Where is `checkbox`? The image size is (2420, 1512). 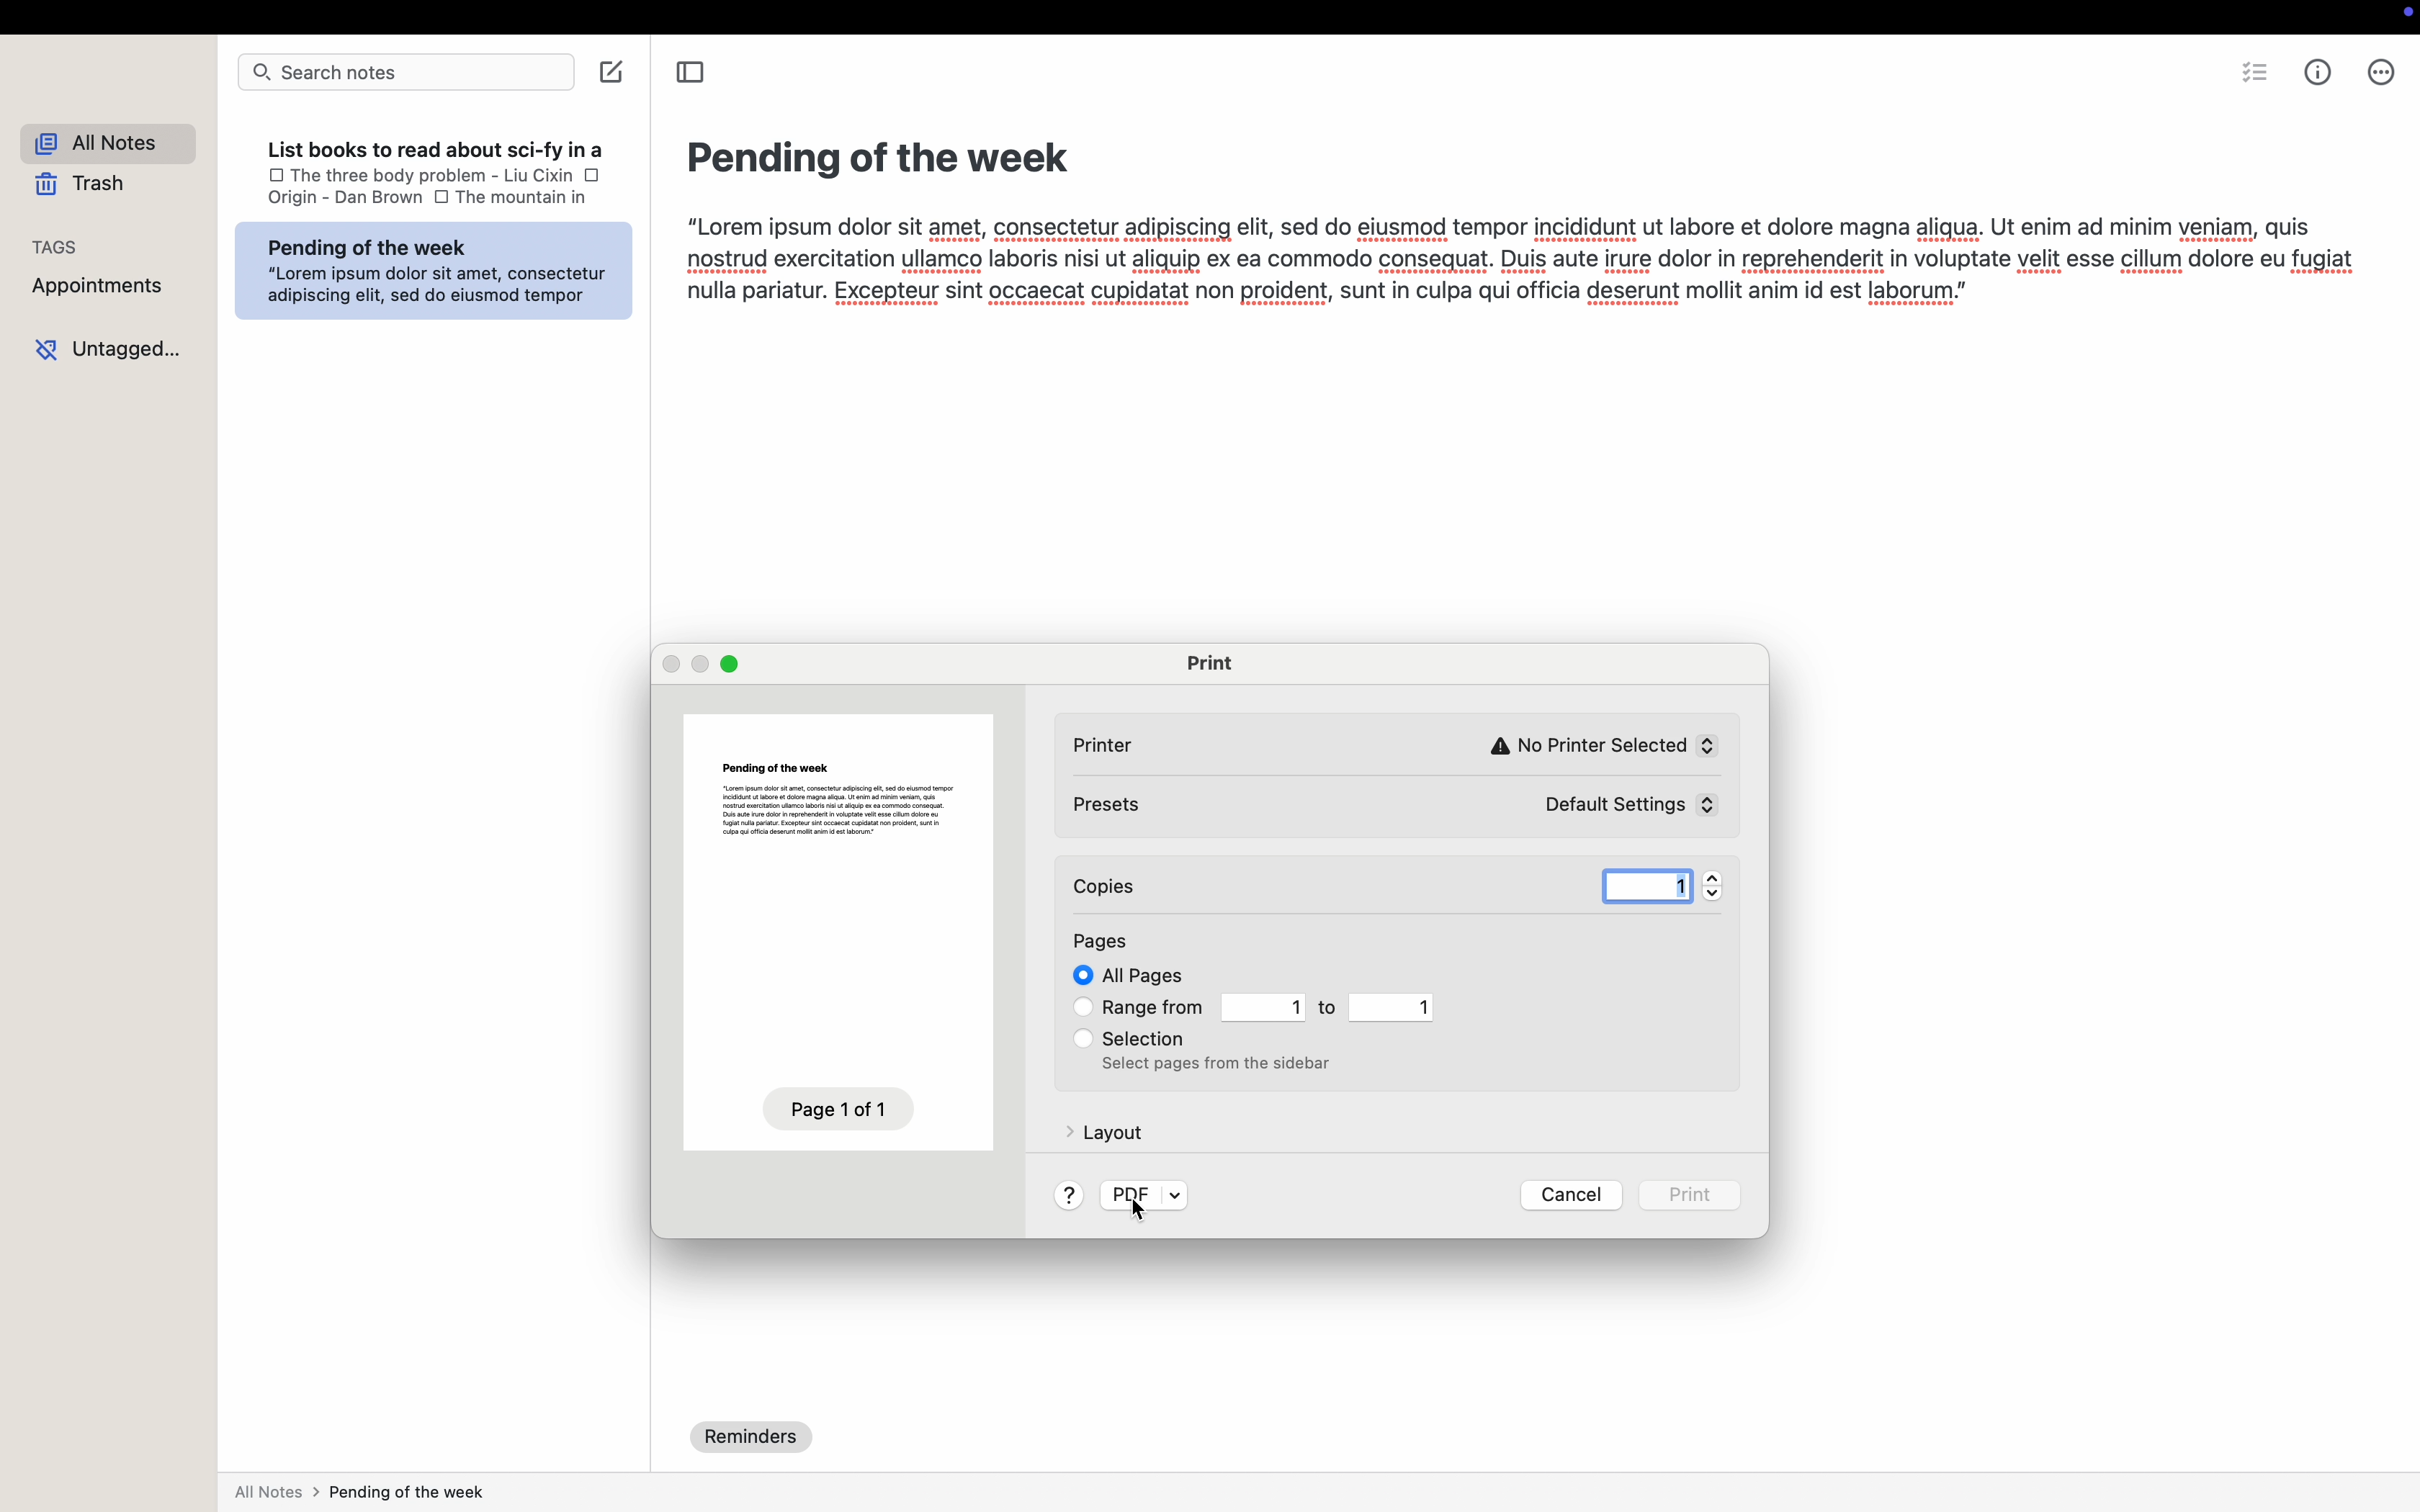 checkbox is located at coordinates (267, 176).